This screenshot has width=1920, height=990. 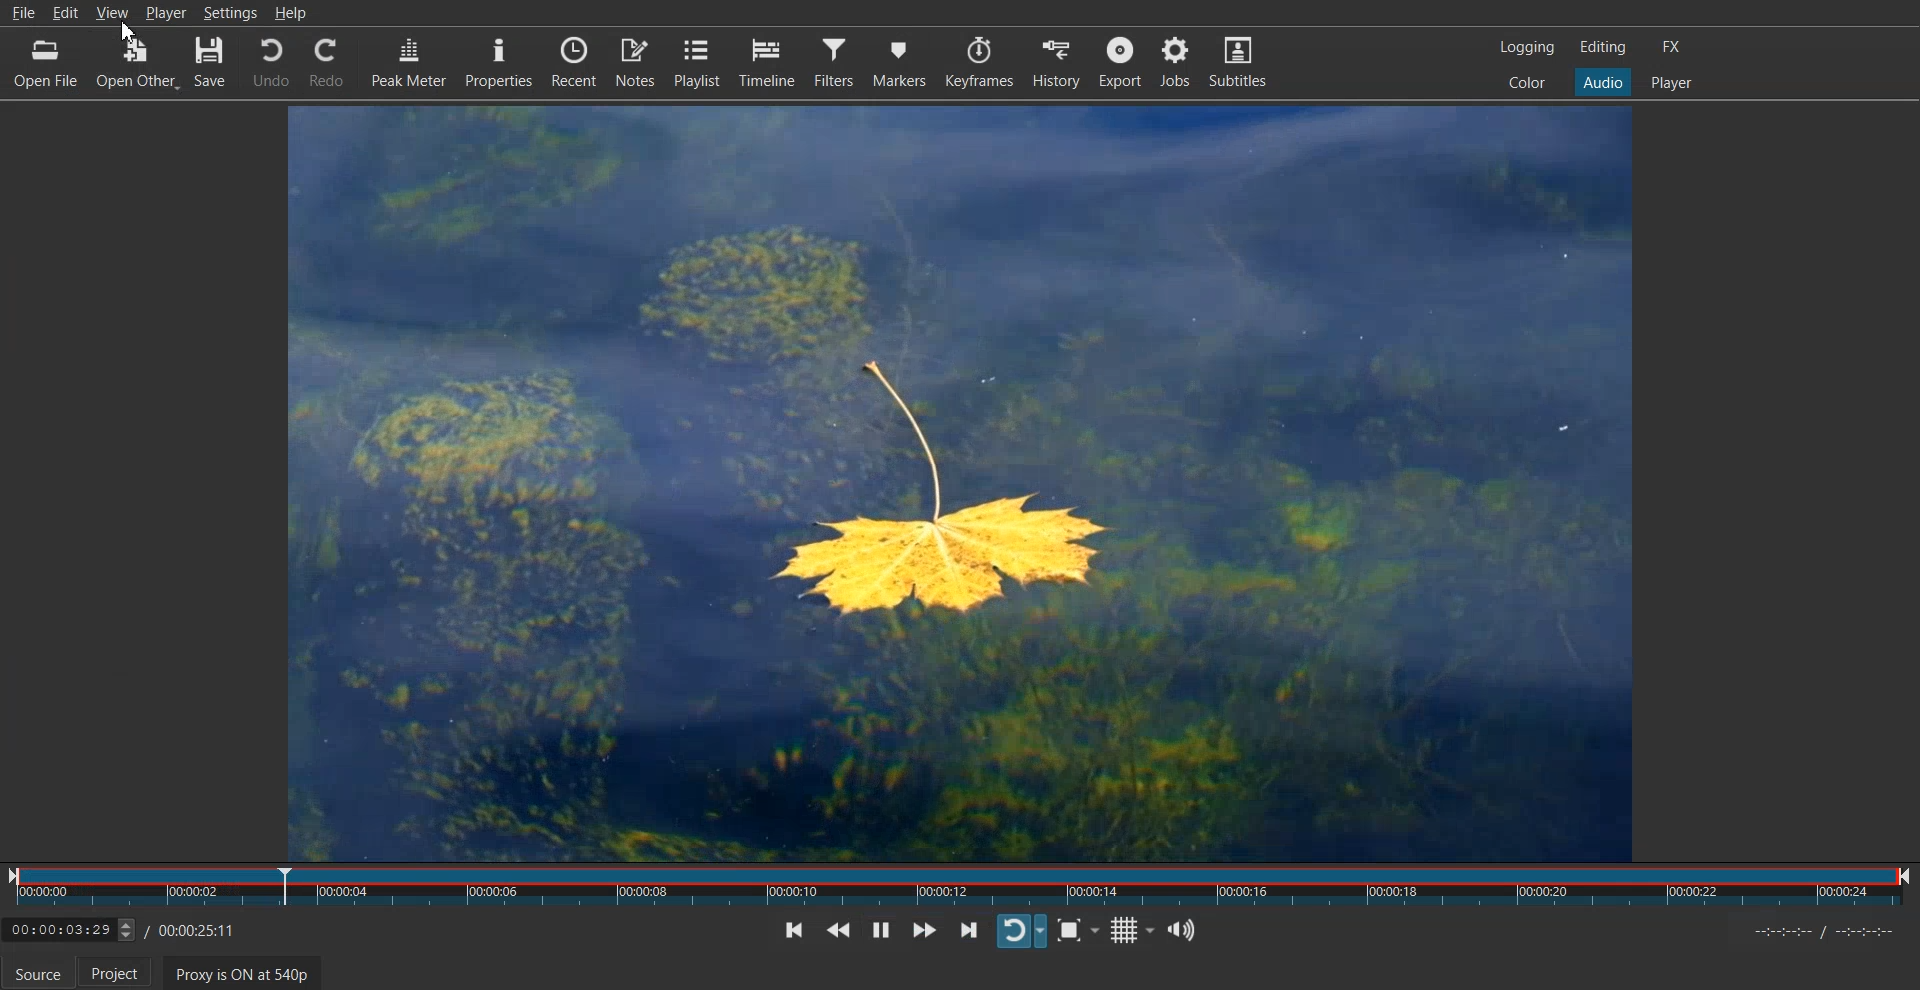 What do you see at coordinates (1057, 61) in the screenshot?
I see `History` at bounding box center [1057, 61].